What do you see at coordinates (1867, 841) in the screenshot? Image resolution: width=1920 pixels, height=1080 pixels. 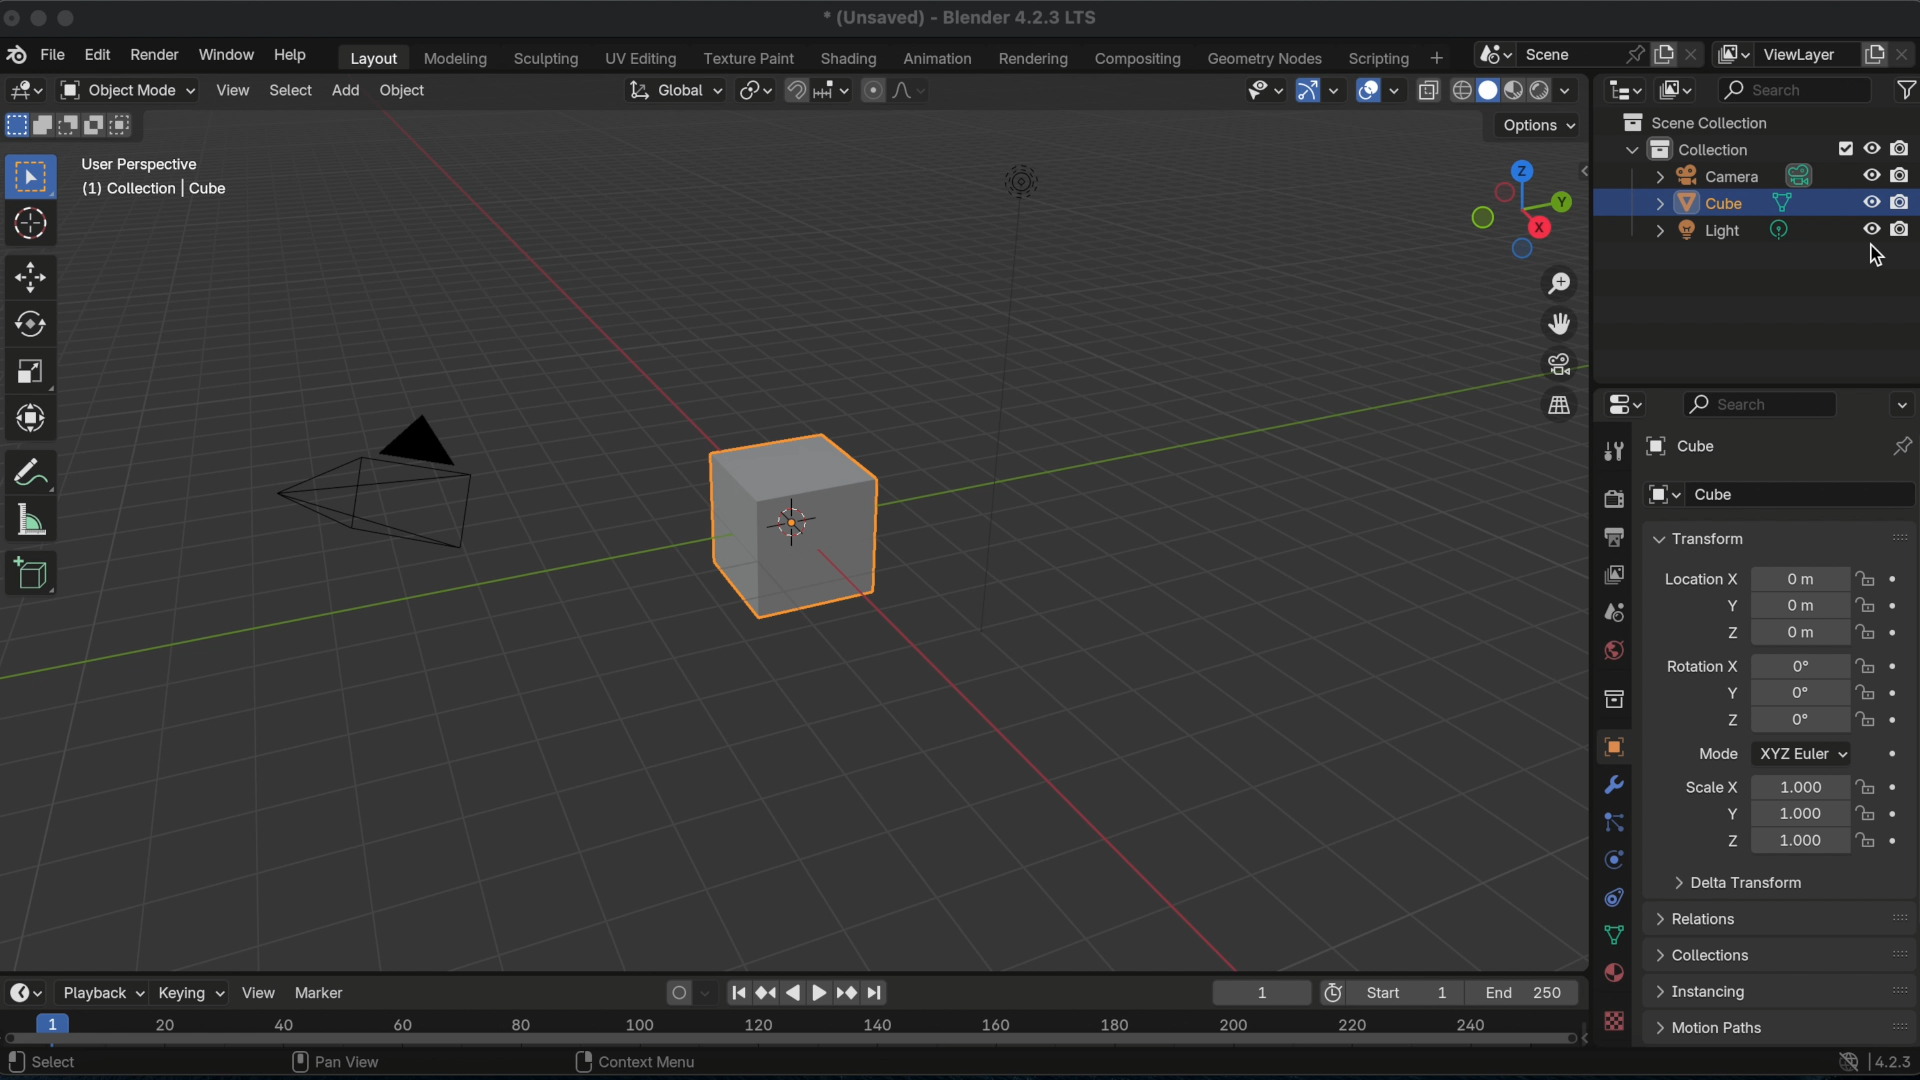 I see `lock scale` at bounding box center [1867, 841].